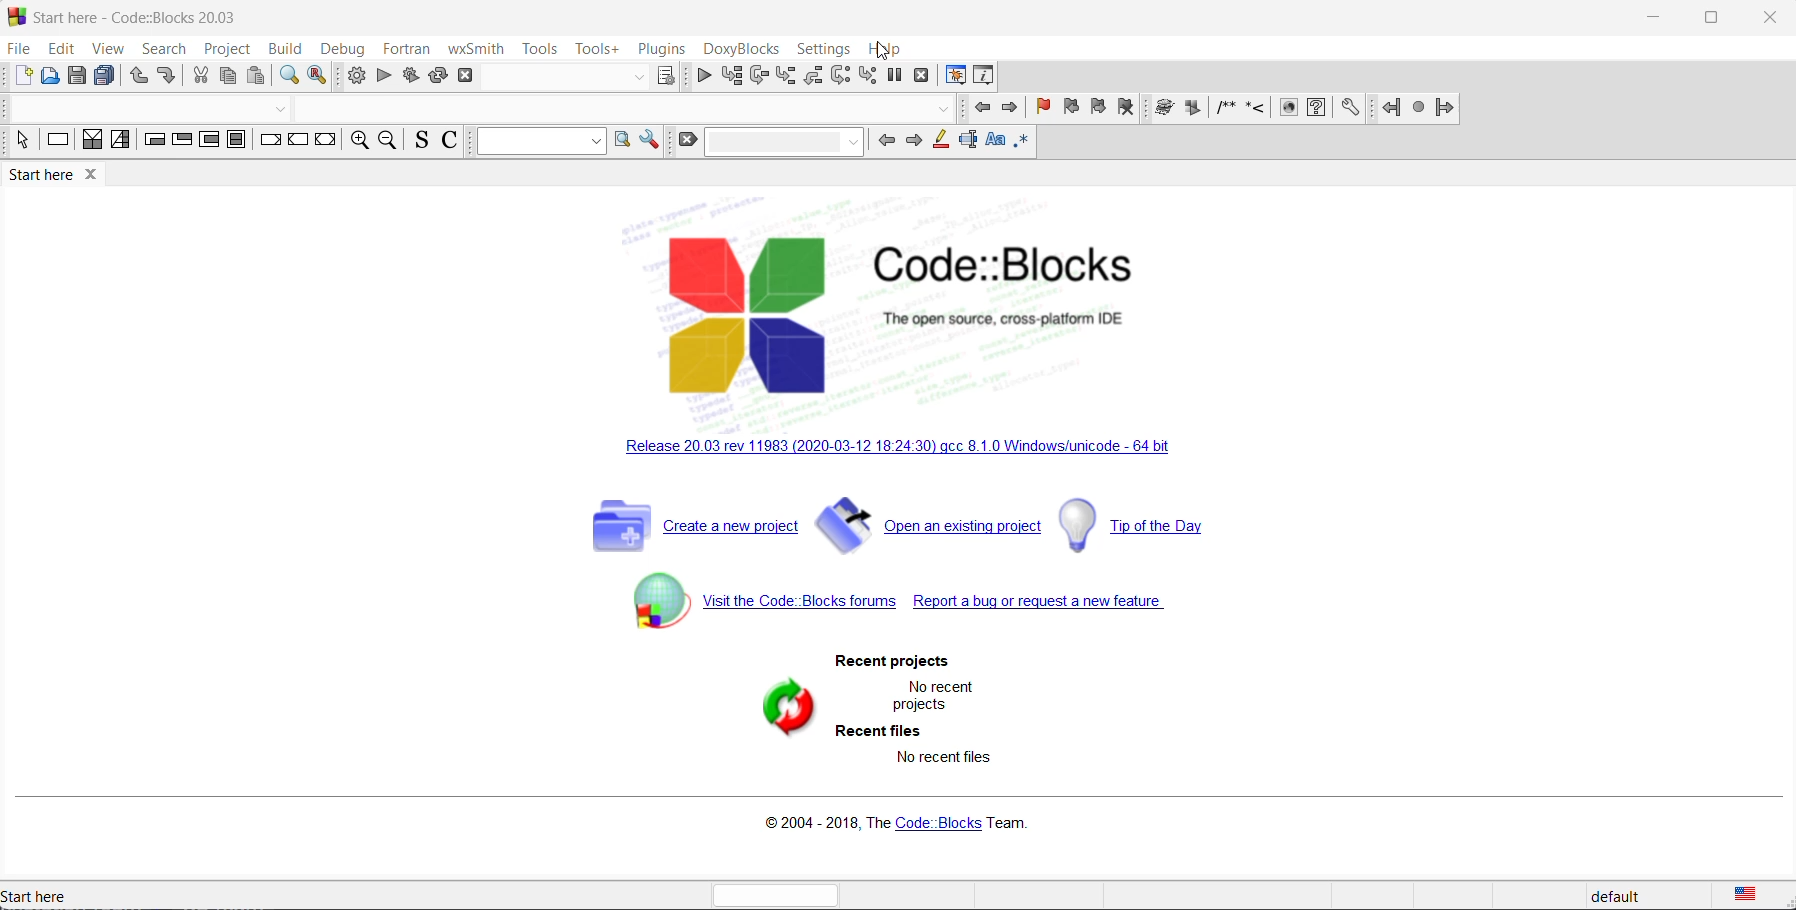 The image size is (1796, 910). What do you see at coordinates (277, 110) in the screenshot?
I see `dropdown` at bounding box center [277, 110].